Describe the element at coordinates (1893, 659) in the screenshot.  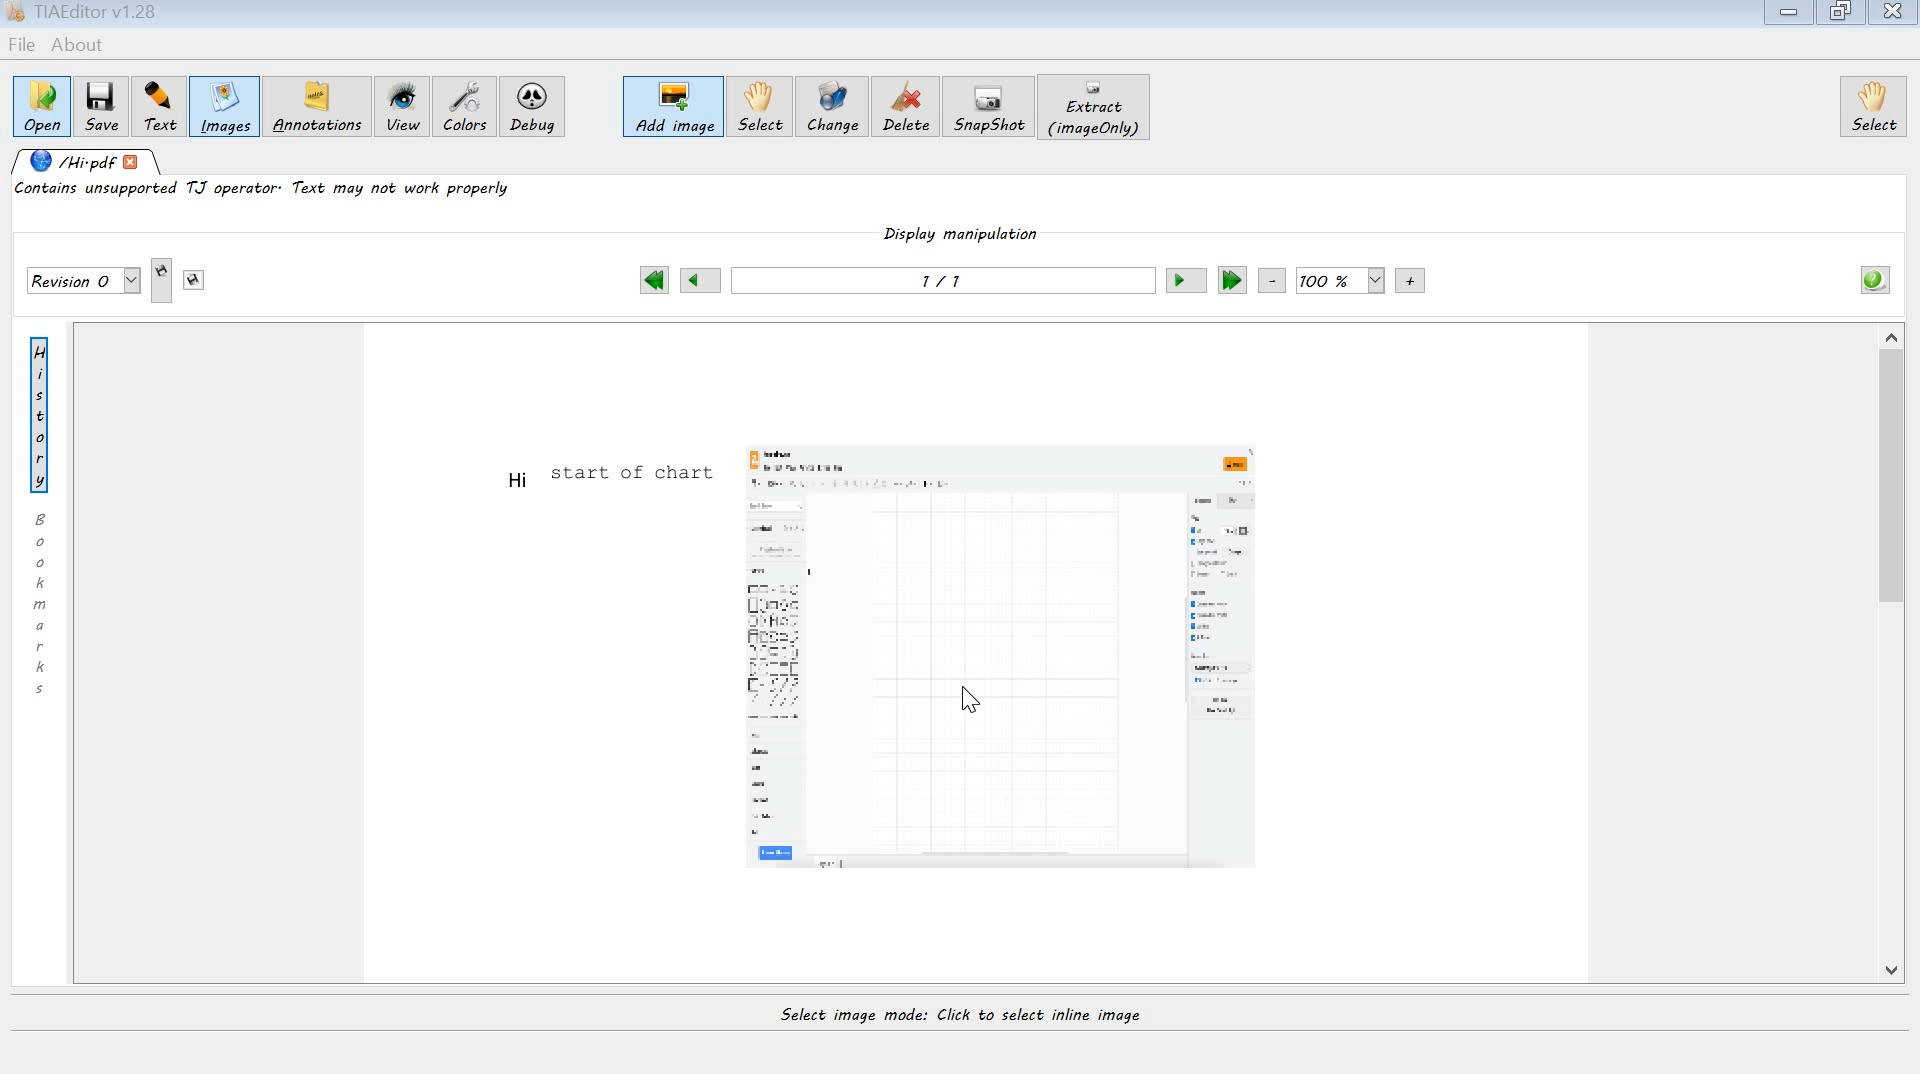
I see `scrollbar` at that location.